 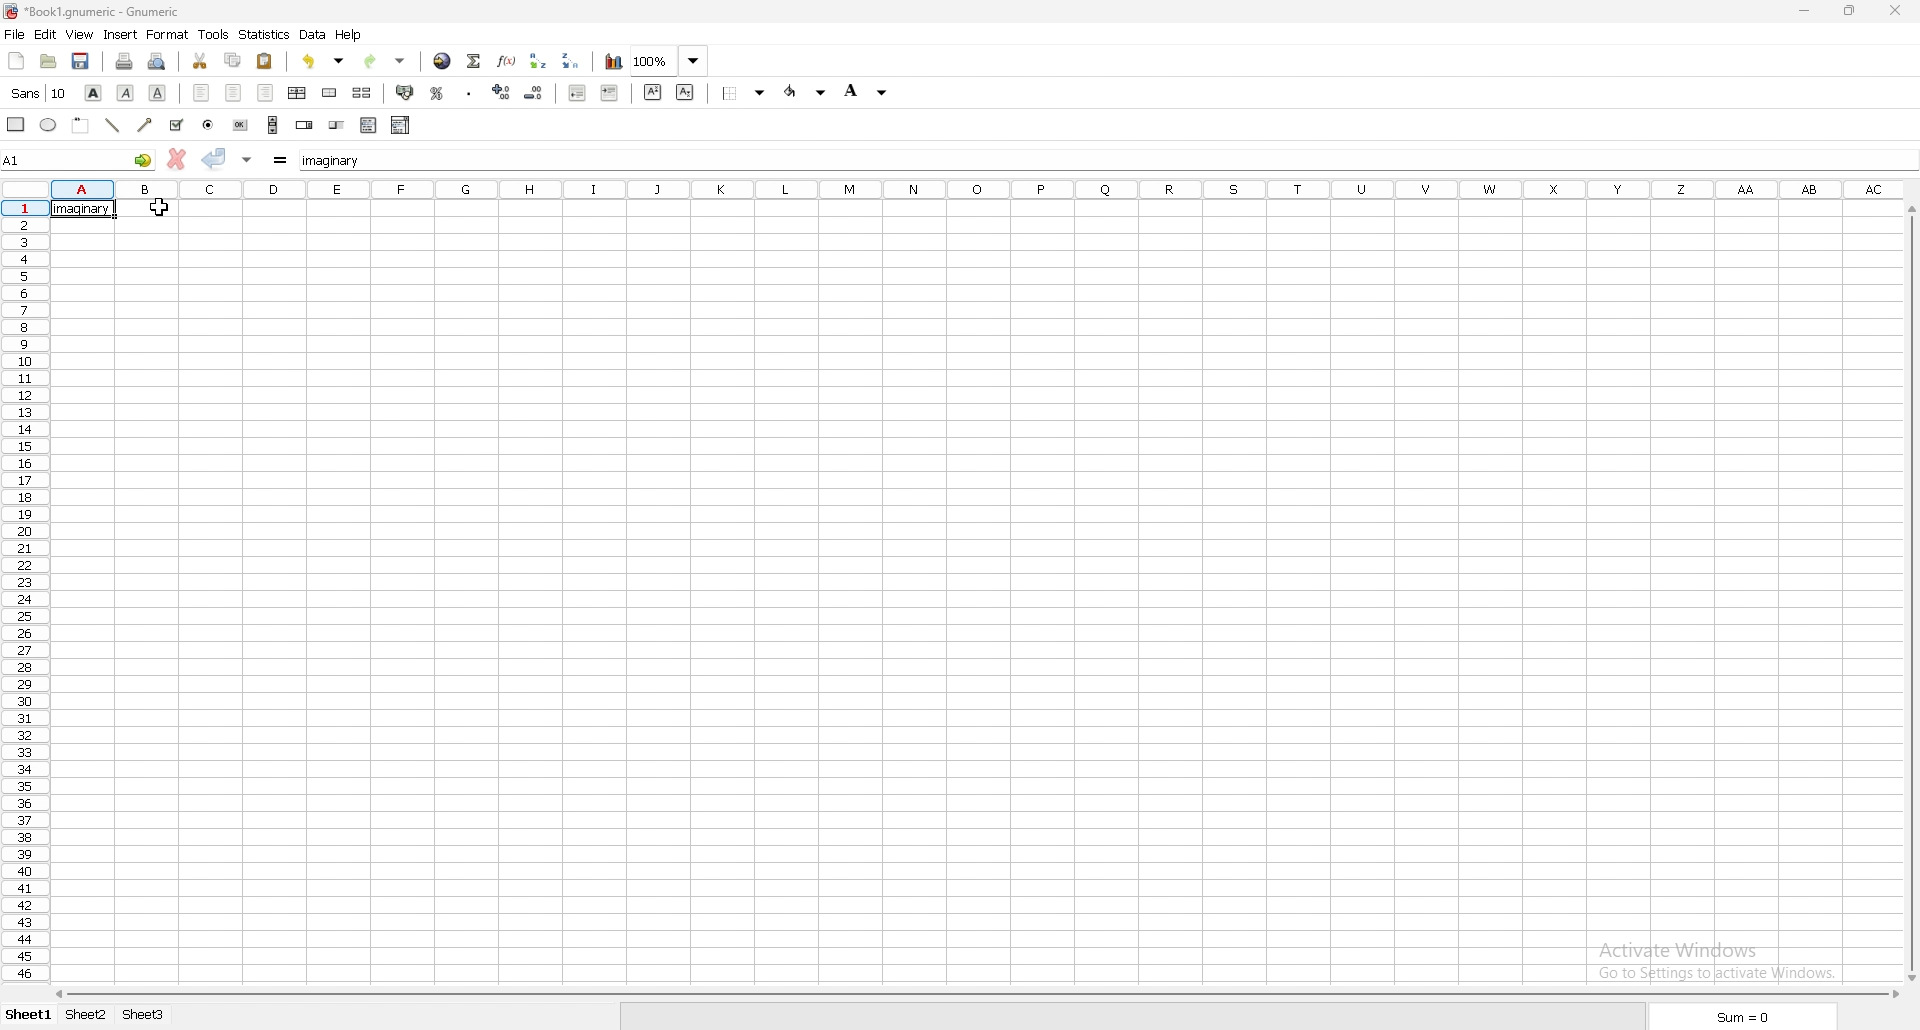 I want to click on minimize, so click(x=1805, y=10).